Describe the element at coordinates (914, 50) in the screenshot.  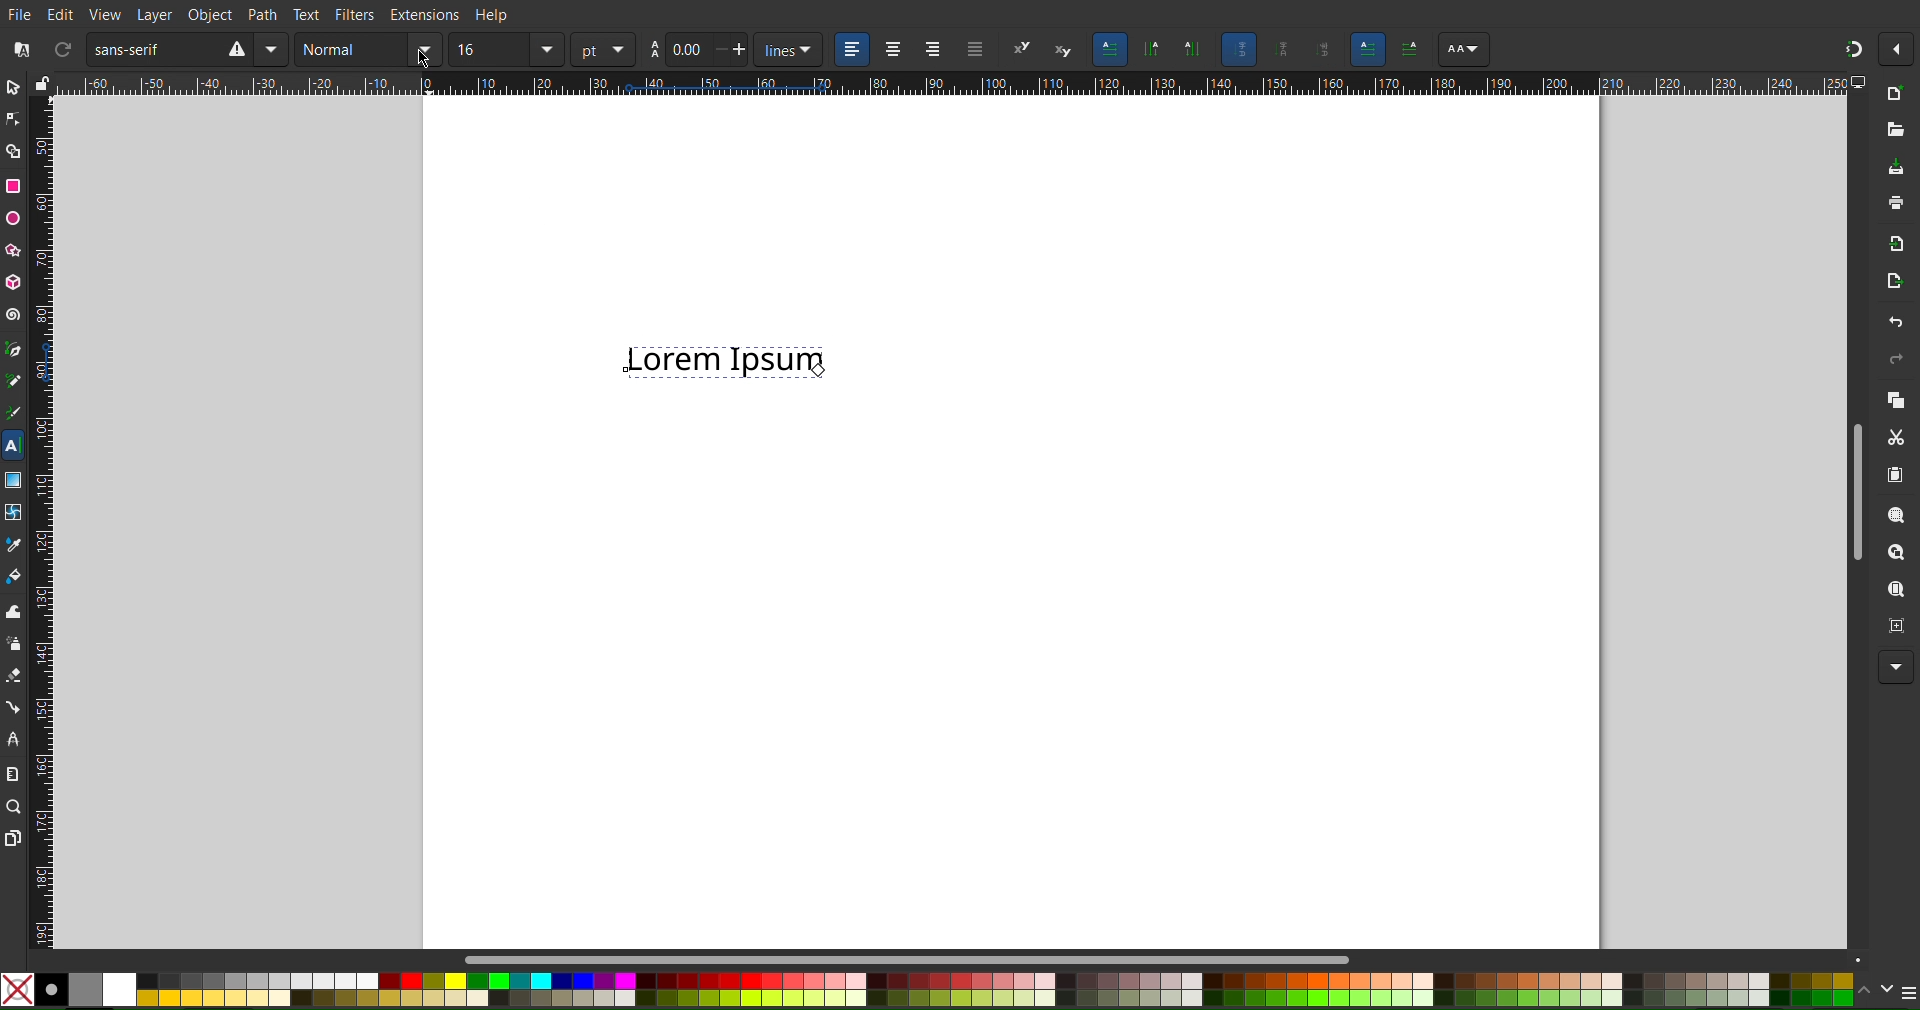
I see `Alignment` at that location.